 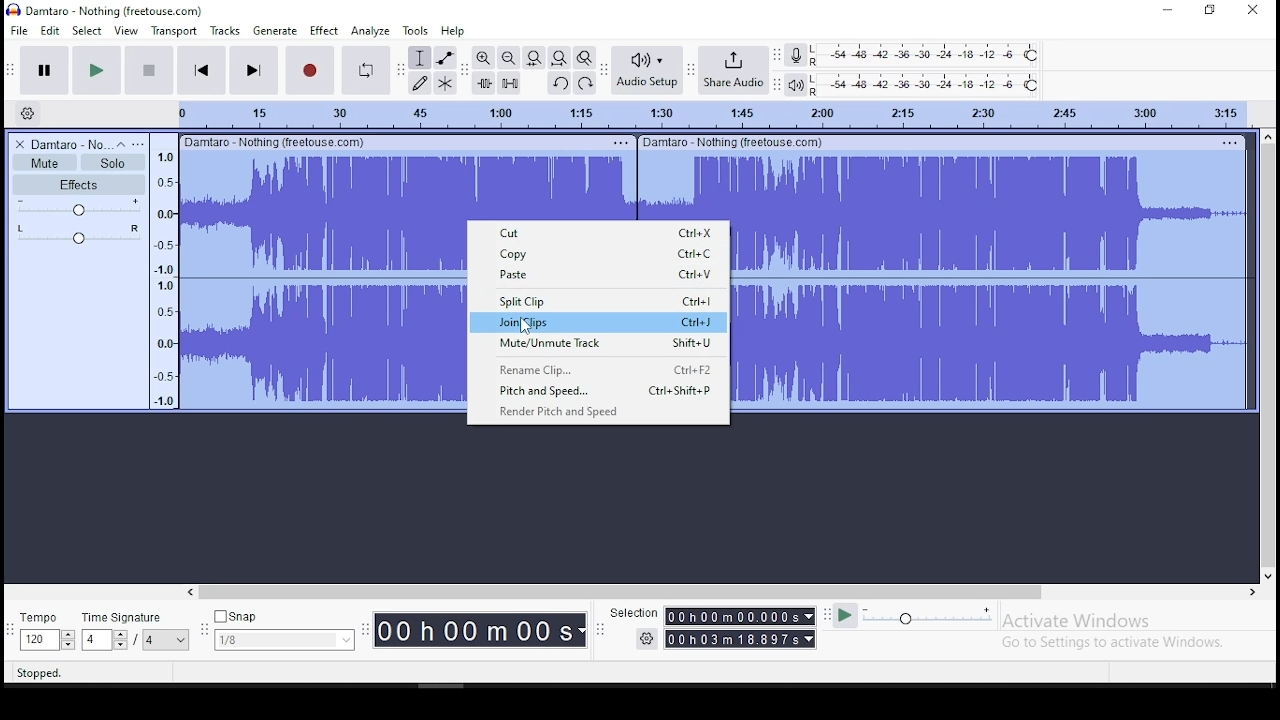 What do you see at coordinates (225, 31) in the screenshot?
I see `tracks` at bounding box center [225, 31].